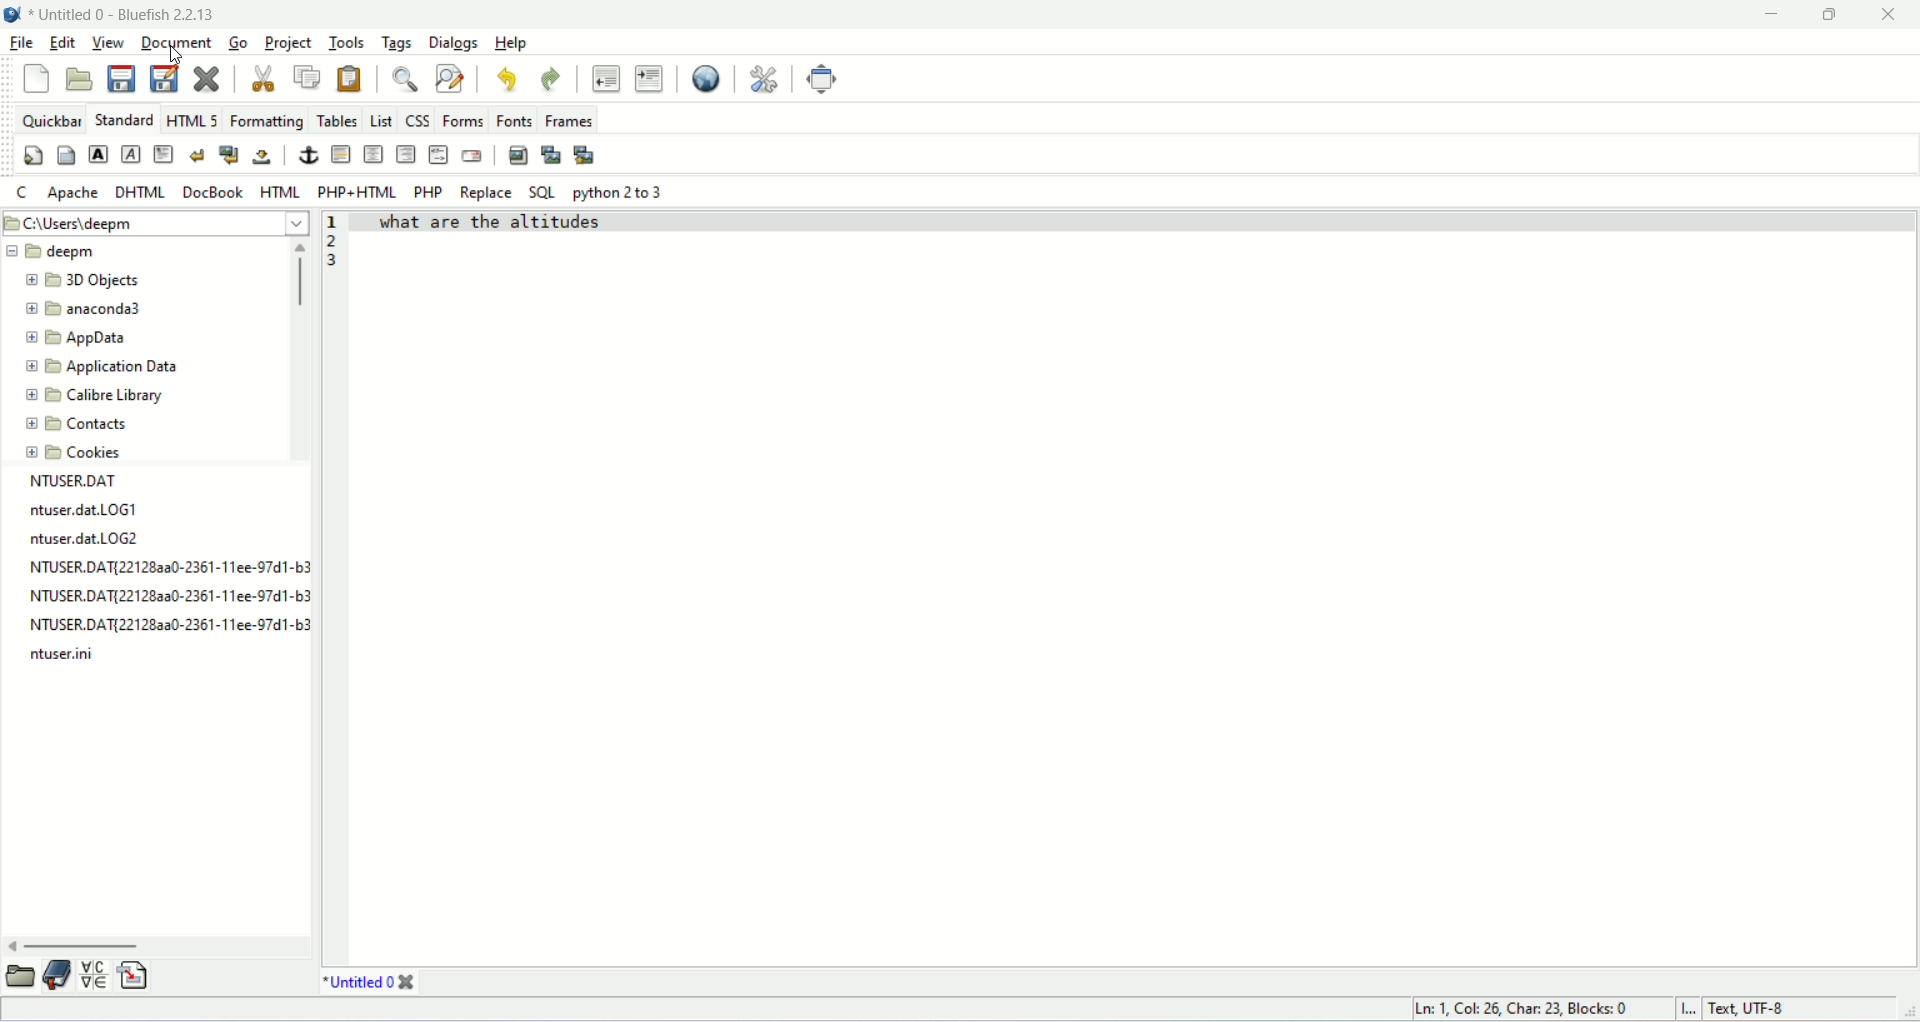 This screenshot has height=1022, width=1920. Describe the element at coordinates (311, 154) in the screenshot. I see `anchor/hyperlink` at that location.